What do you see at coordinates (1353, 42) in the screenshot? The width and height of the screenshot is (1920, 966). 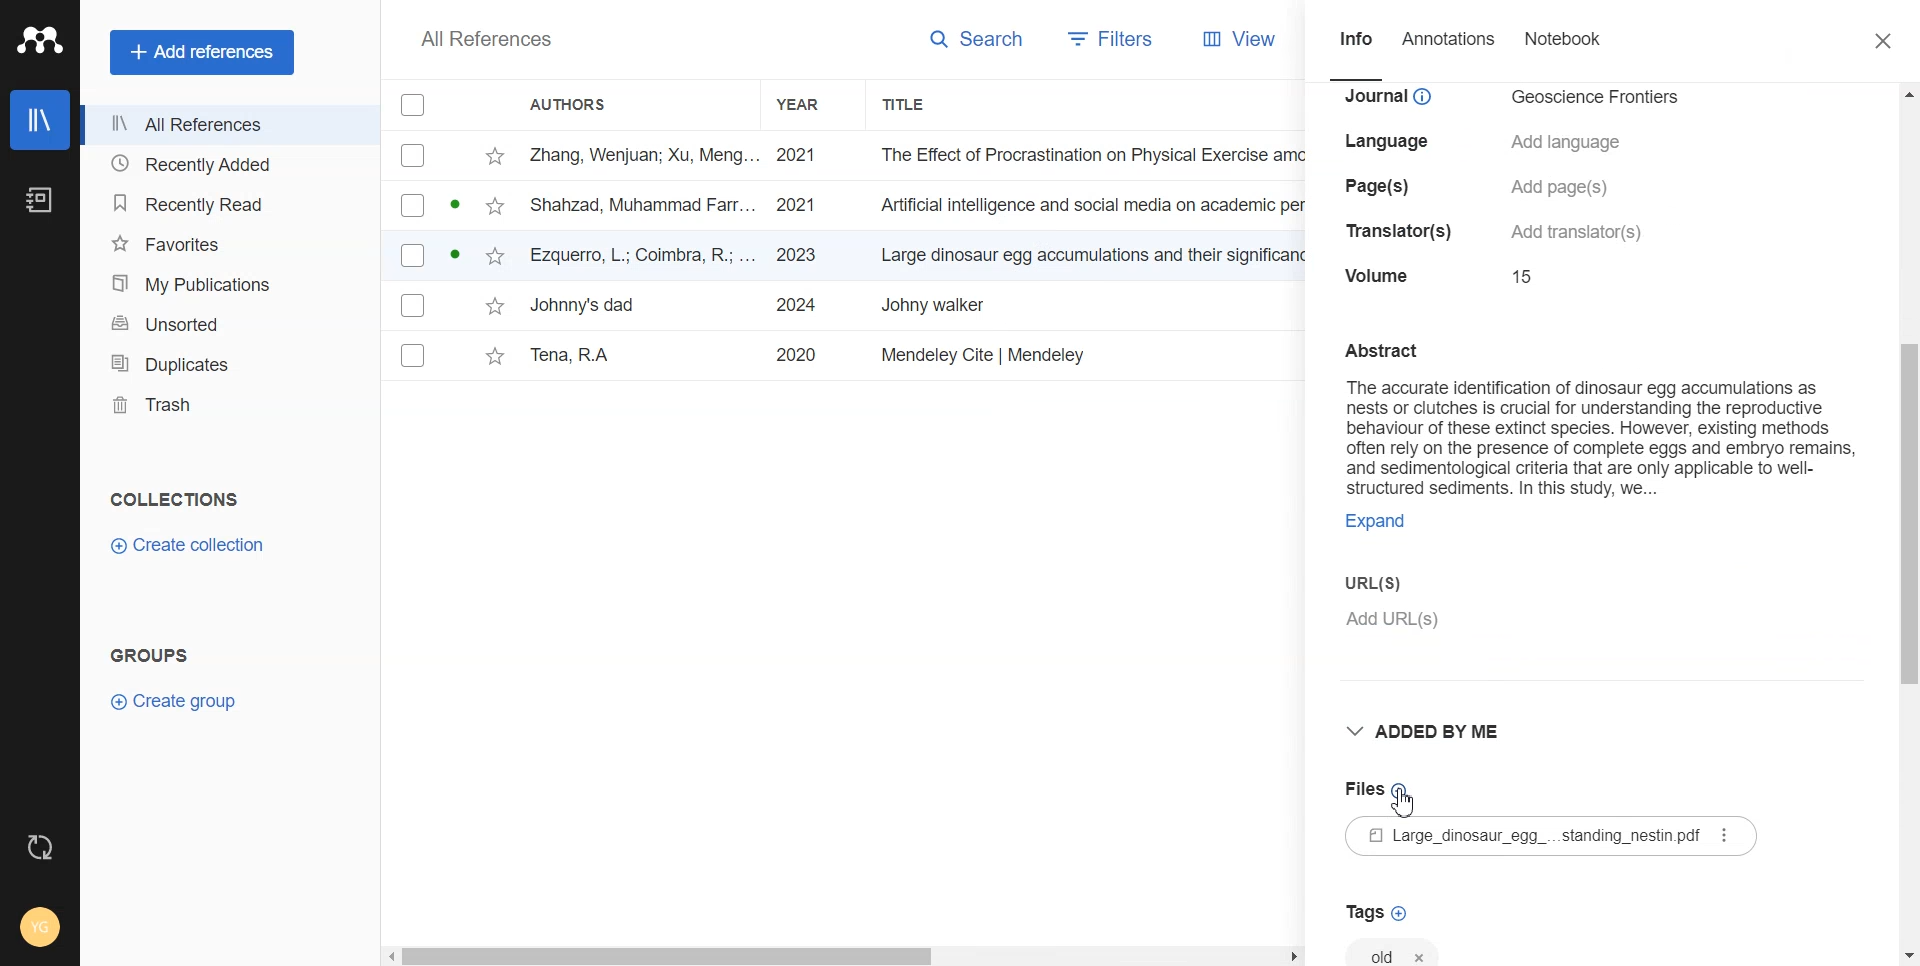 I see `Info` at bounding box center [1353, 42].